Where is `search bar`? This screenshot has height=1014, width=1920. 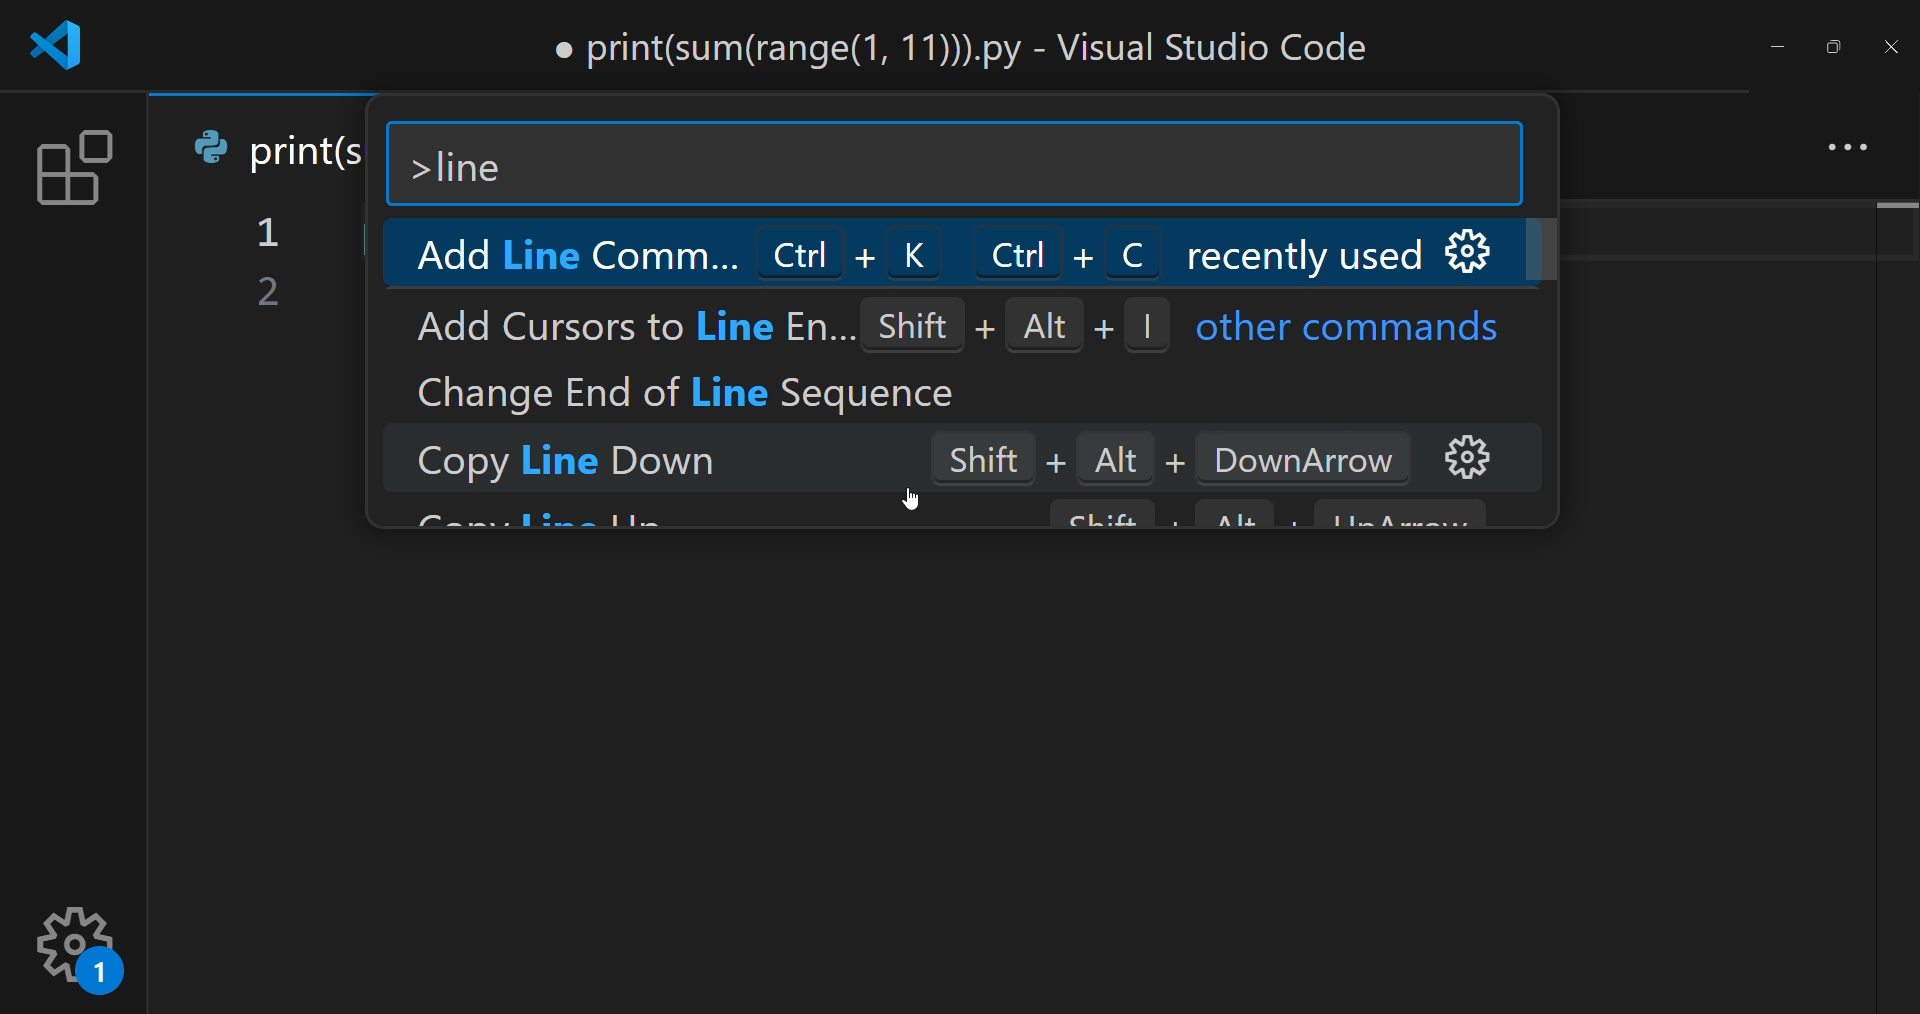 search bar is located at coordinates (1044, 163).